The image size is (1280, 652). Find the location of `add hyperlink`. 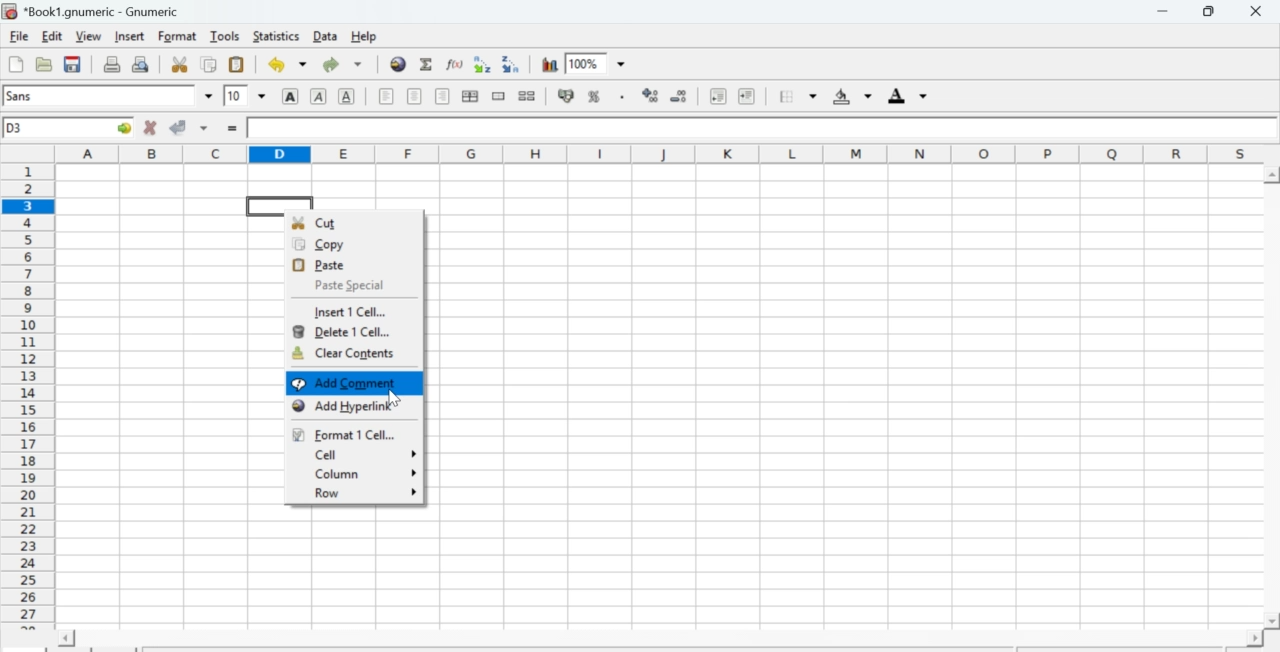

add hyperlink is located at coordinates (339, 406).